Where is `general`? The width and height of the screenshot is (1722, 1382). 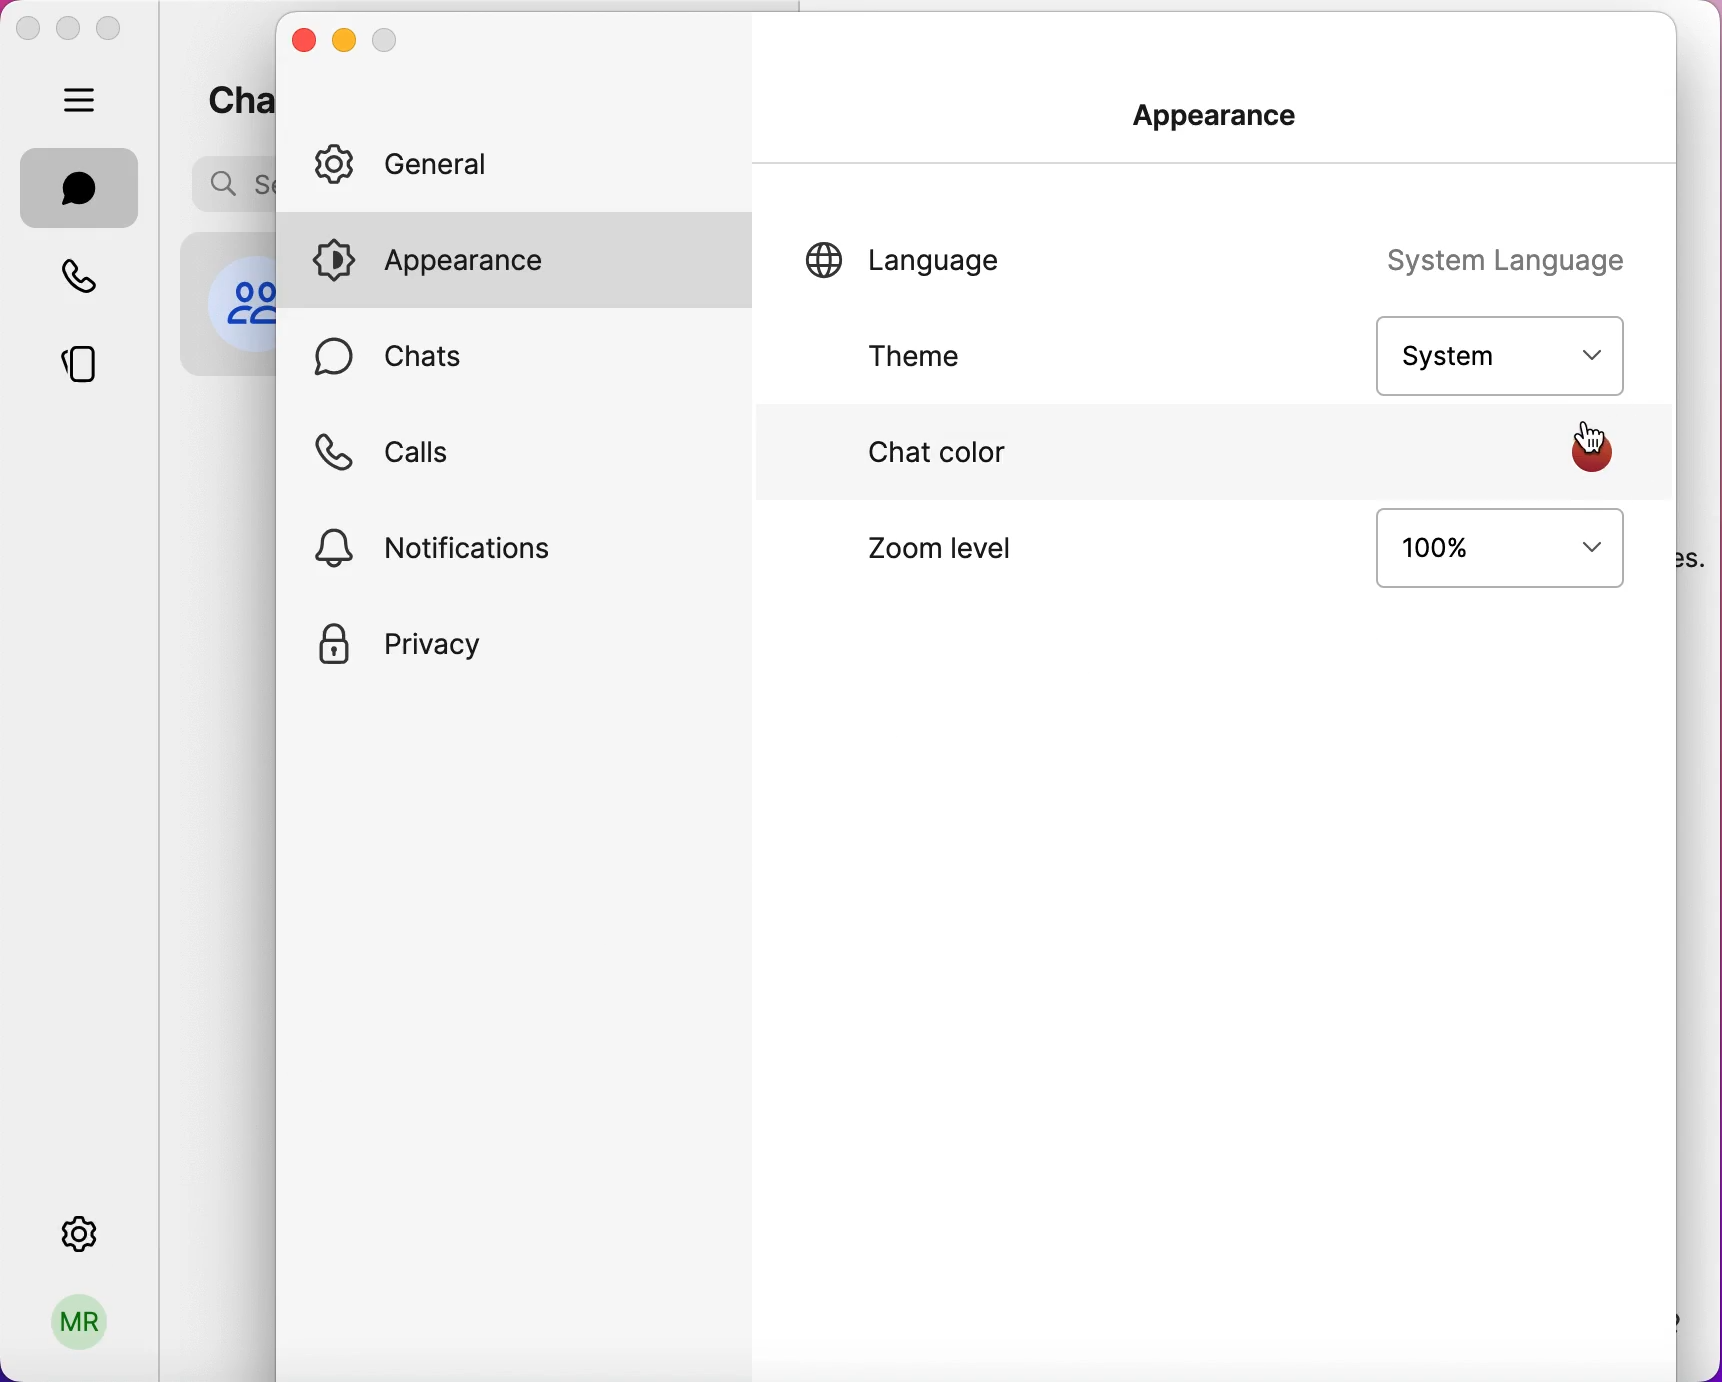
general is located at coordinates (456, 163).